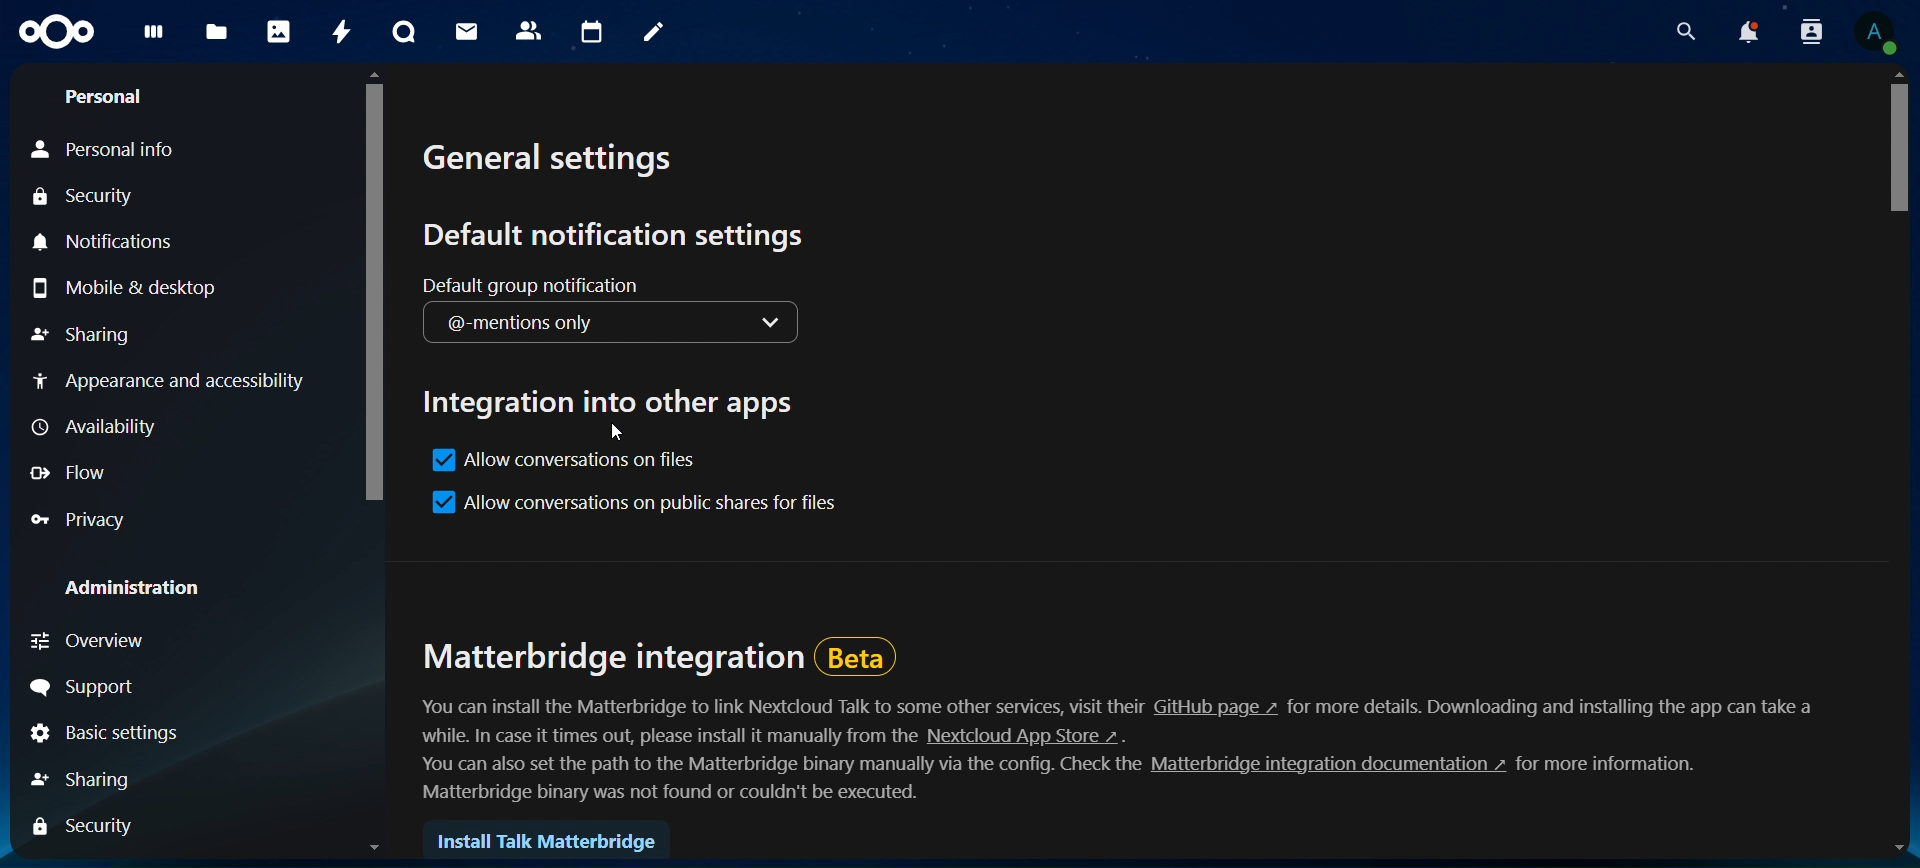 This screenshot has height=868, width=1920. What do you see at coordinates (1216, 707) in the screenshot?
I see `hyperlink` at bounding box center [1216, 707].